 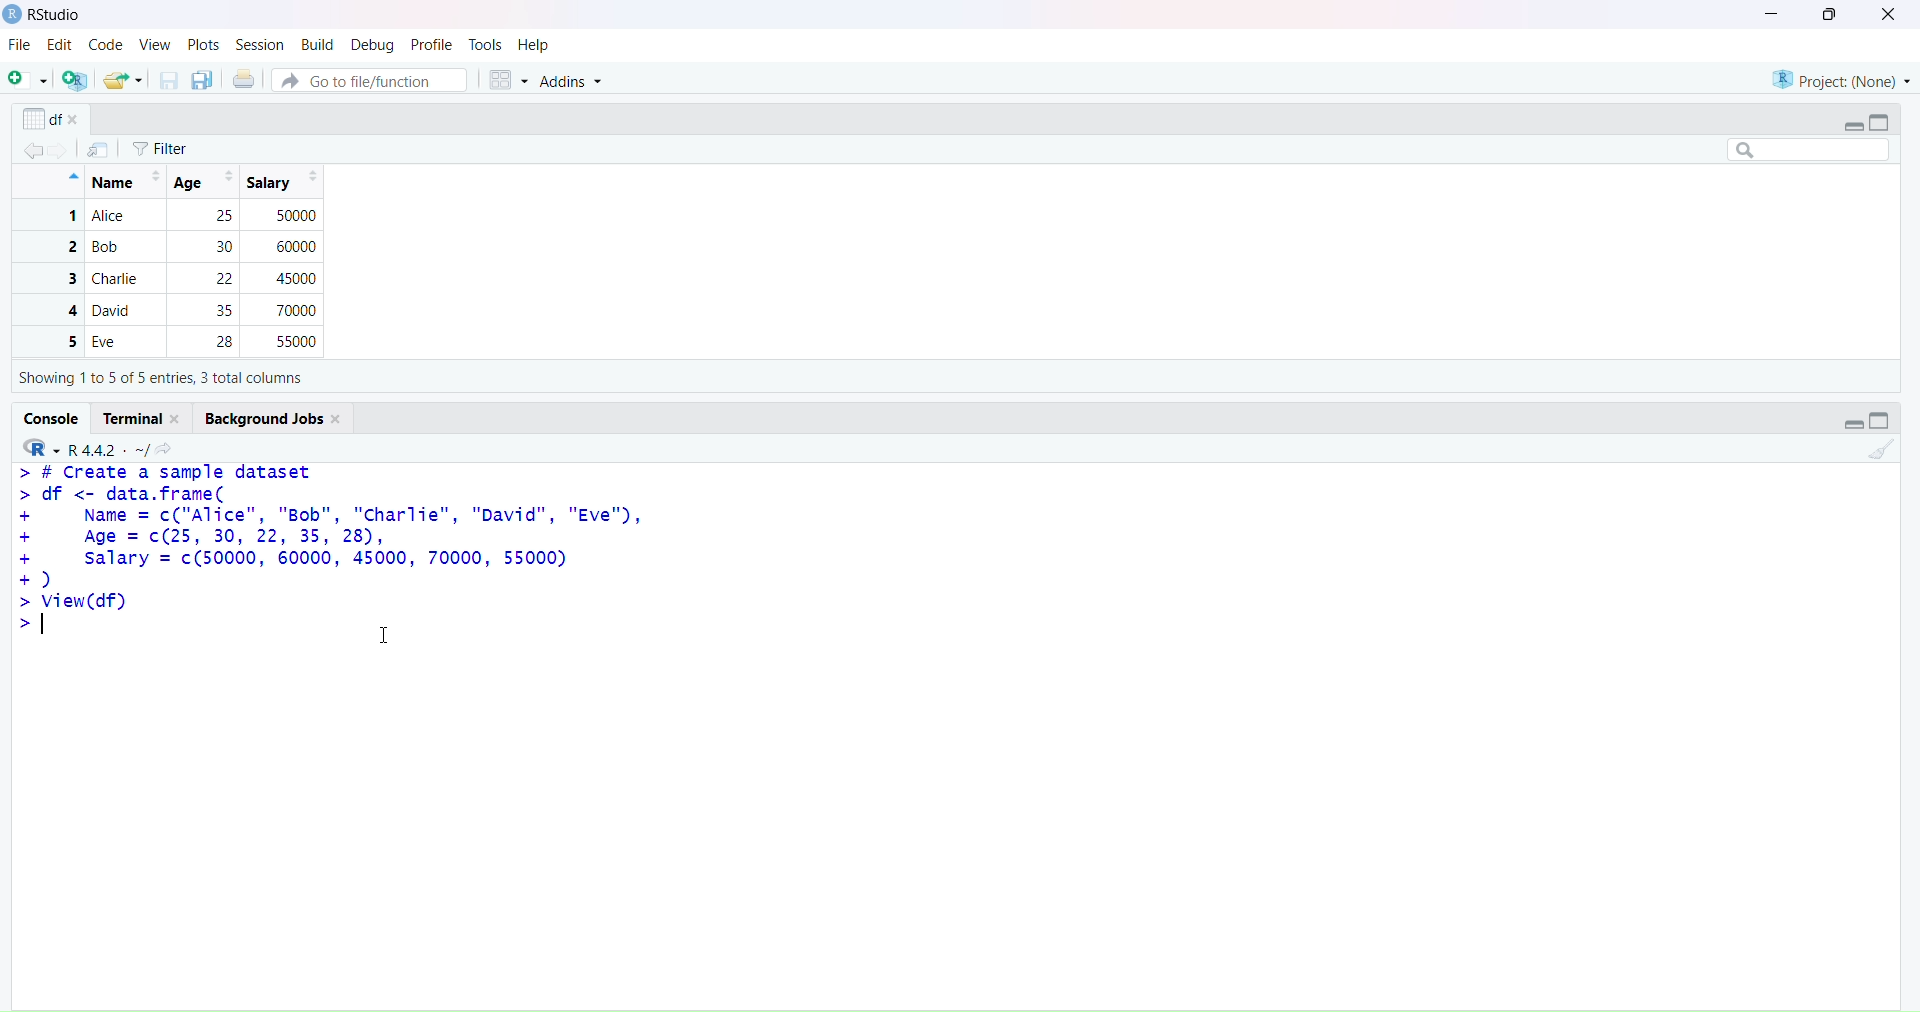 What do you see at coordinates (389, 633) in the screenshot?
I see `cursor` at bounding box center [389, 633].